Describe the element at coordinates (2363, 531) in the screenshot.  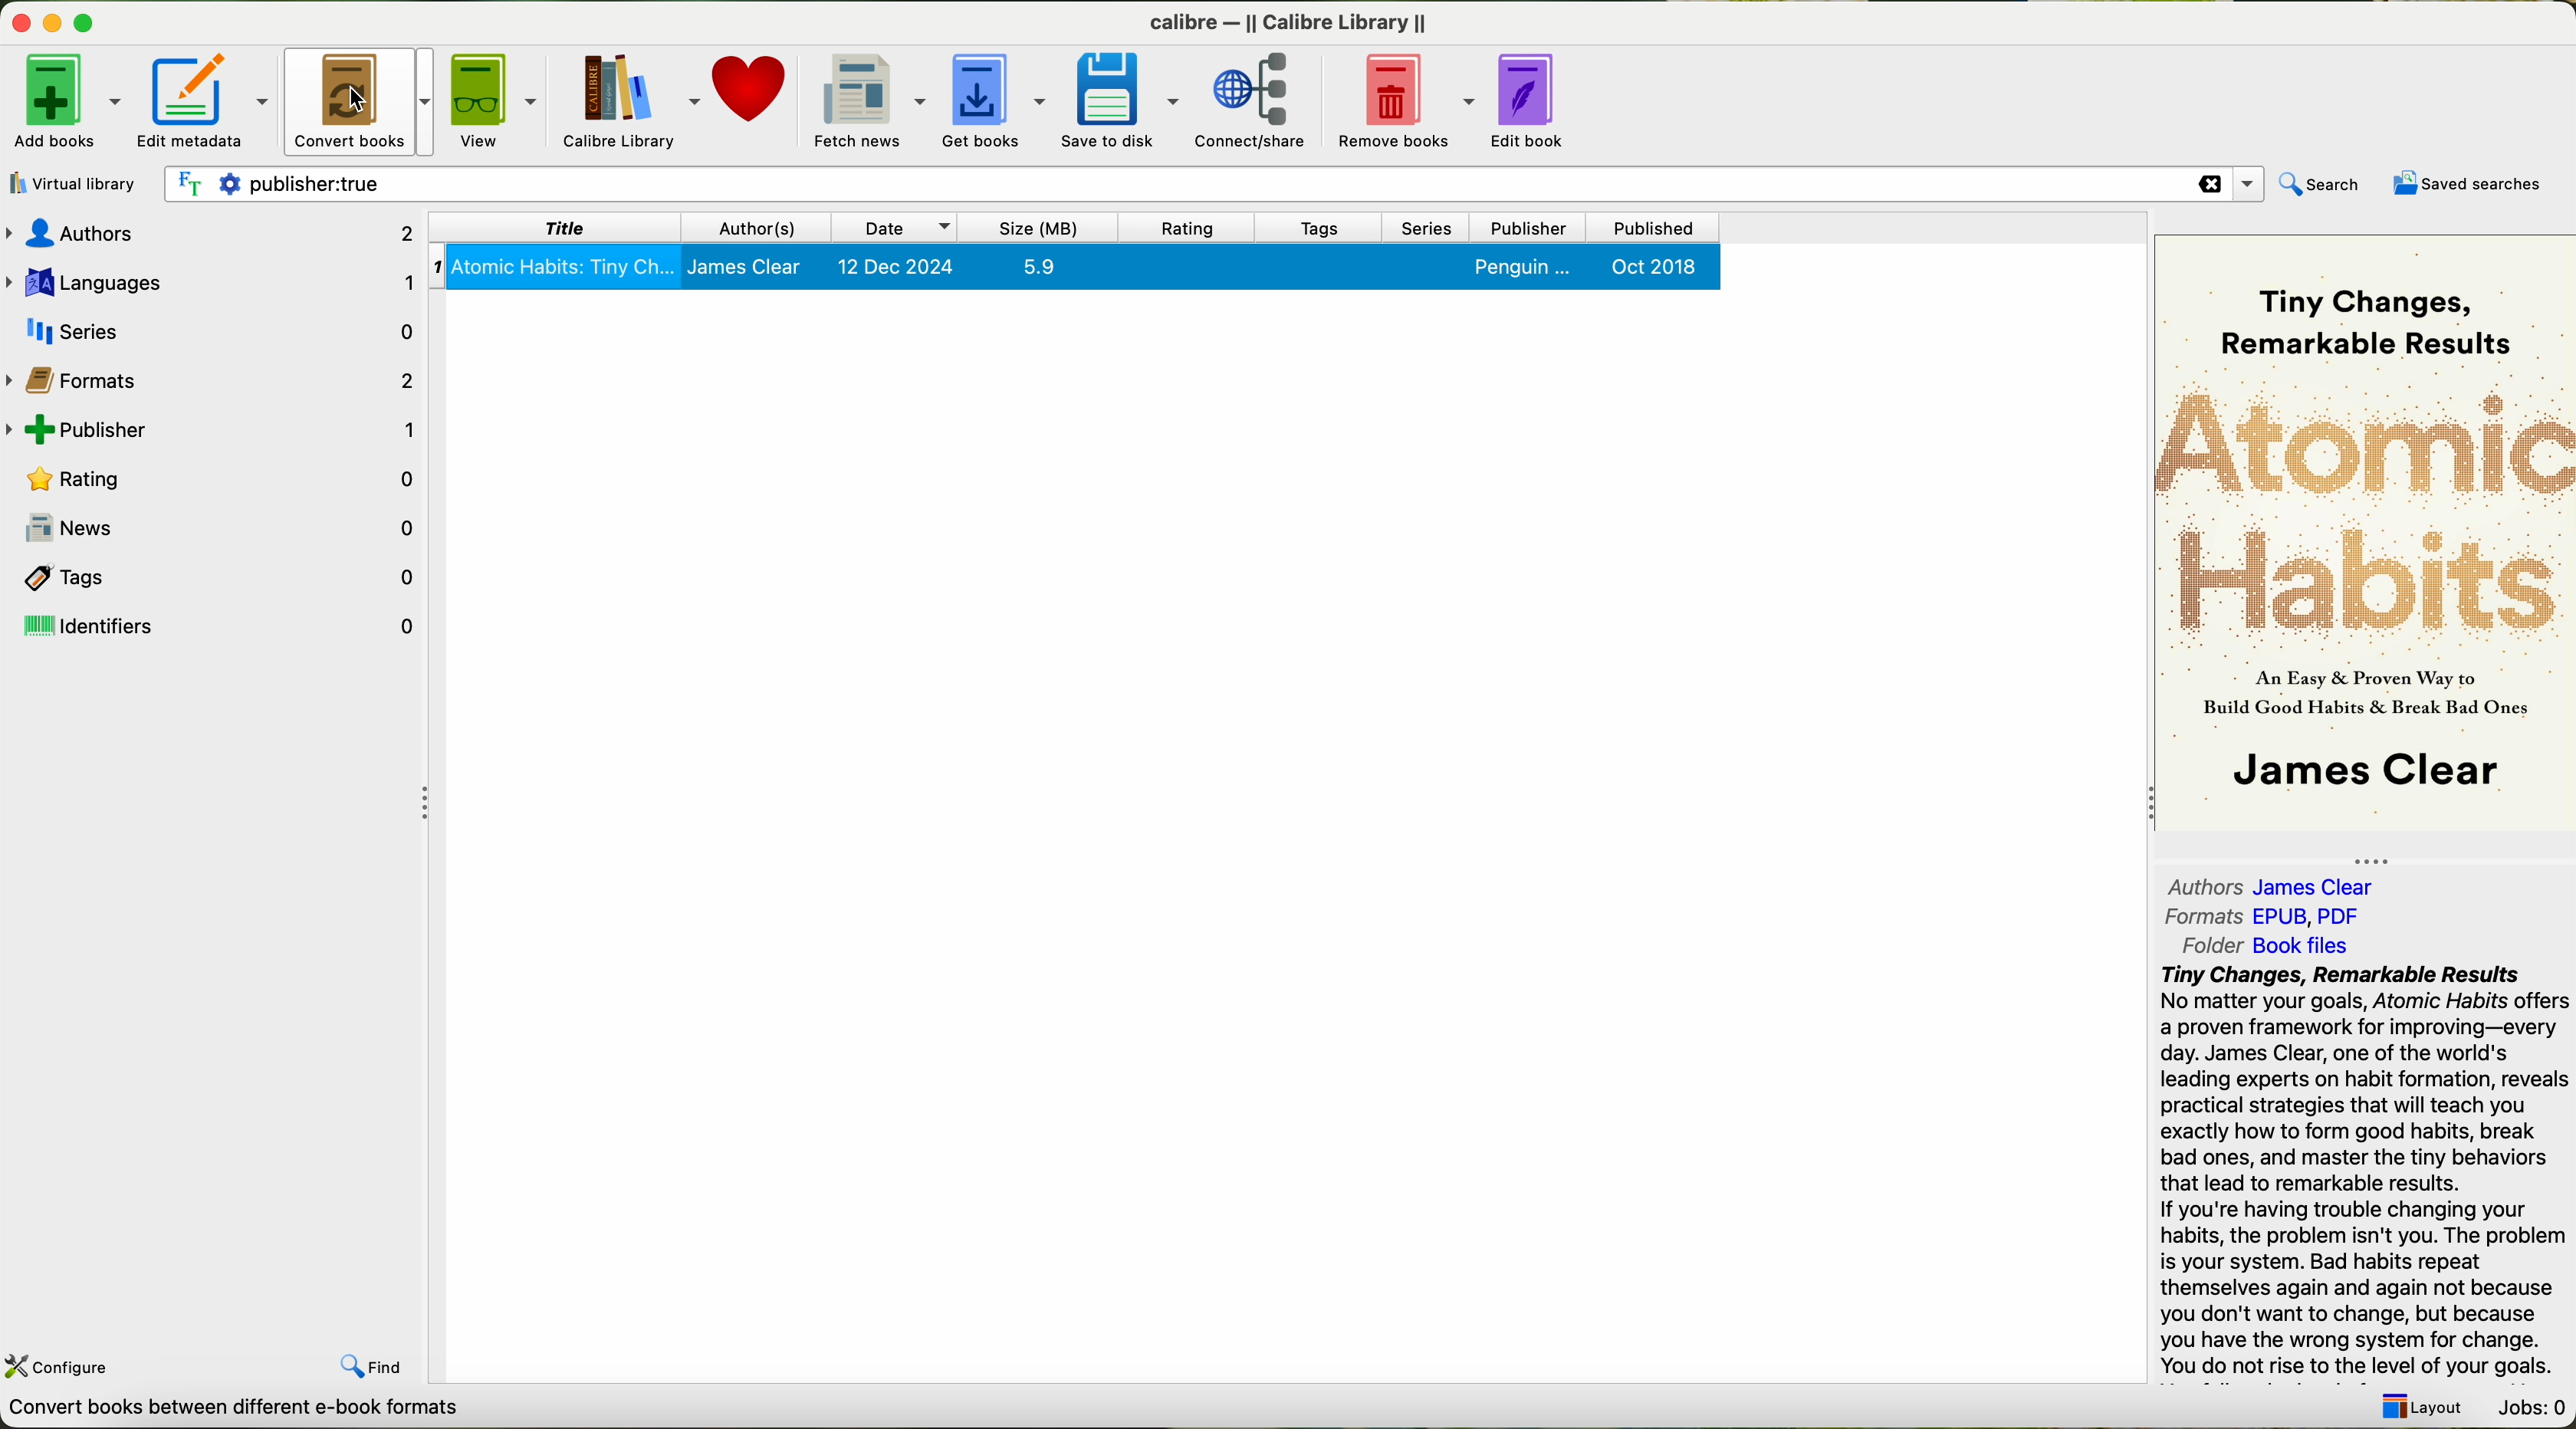
I see `book cover preview` at that location.